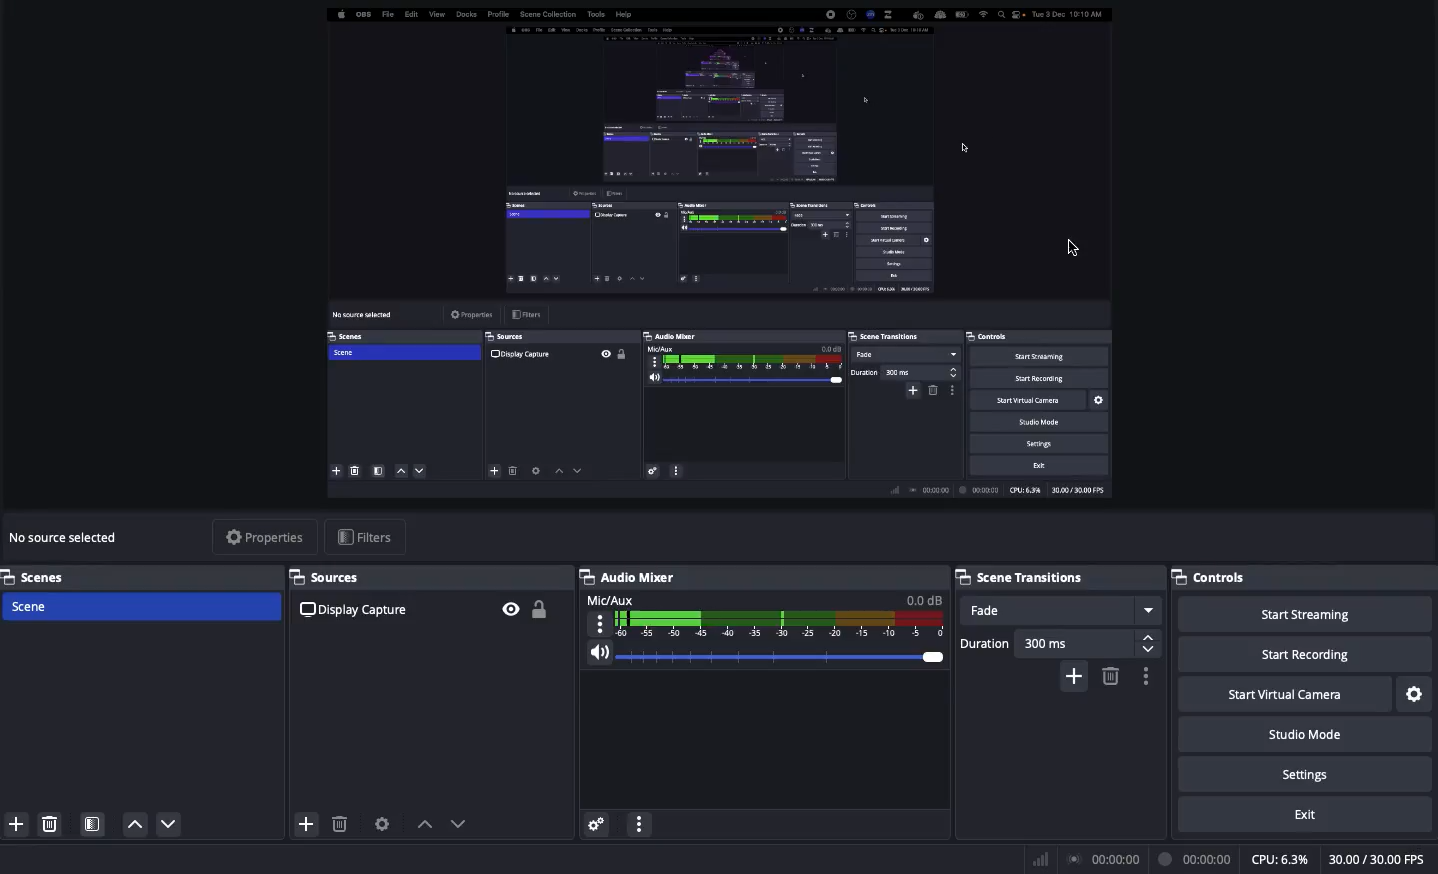 The height and width of the screenshot is (874, 1438). What do you see at coordinates (305, 826) in the screenshot?
I see `Add` at bounding box center [305, 826].